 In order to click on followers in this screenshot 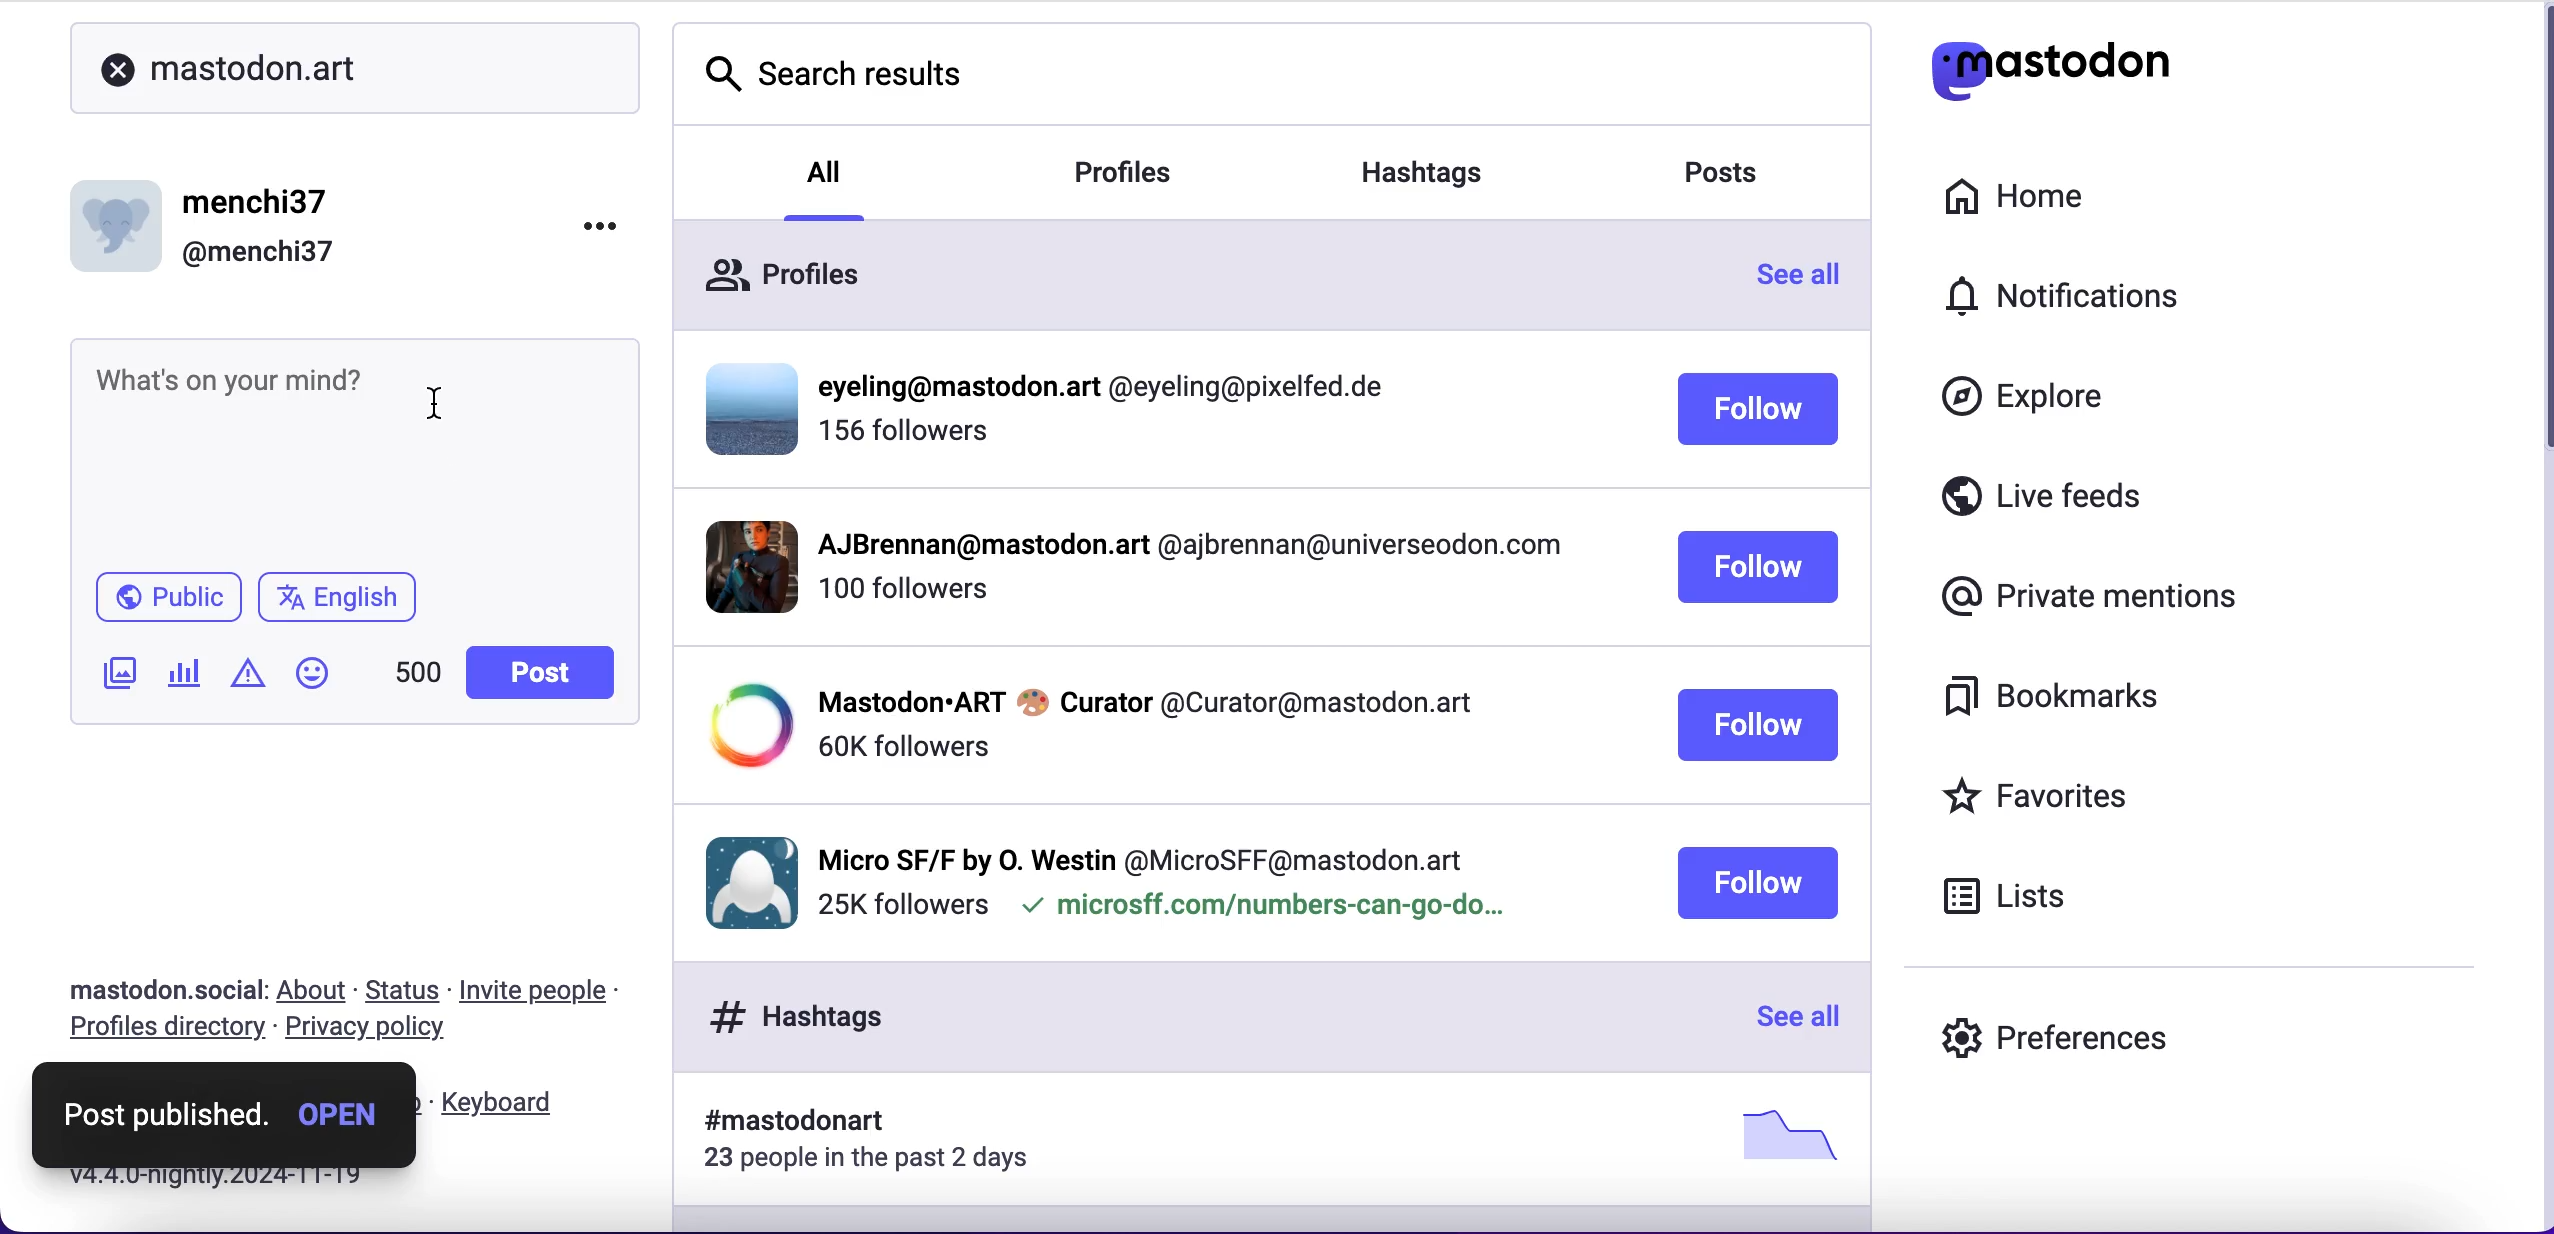, I will do `click(907, 440)`.